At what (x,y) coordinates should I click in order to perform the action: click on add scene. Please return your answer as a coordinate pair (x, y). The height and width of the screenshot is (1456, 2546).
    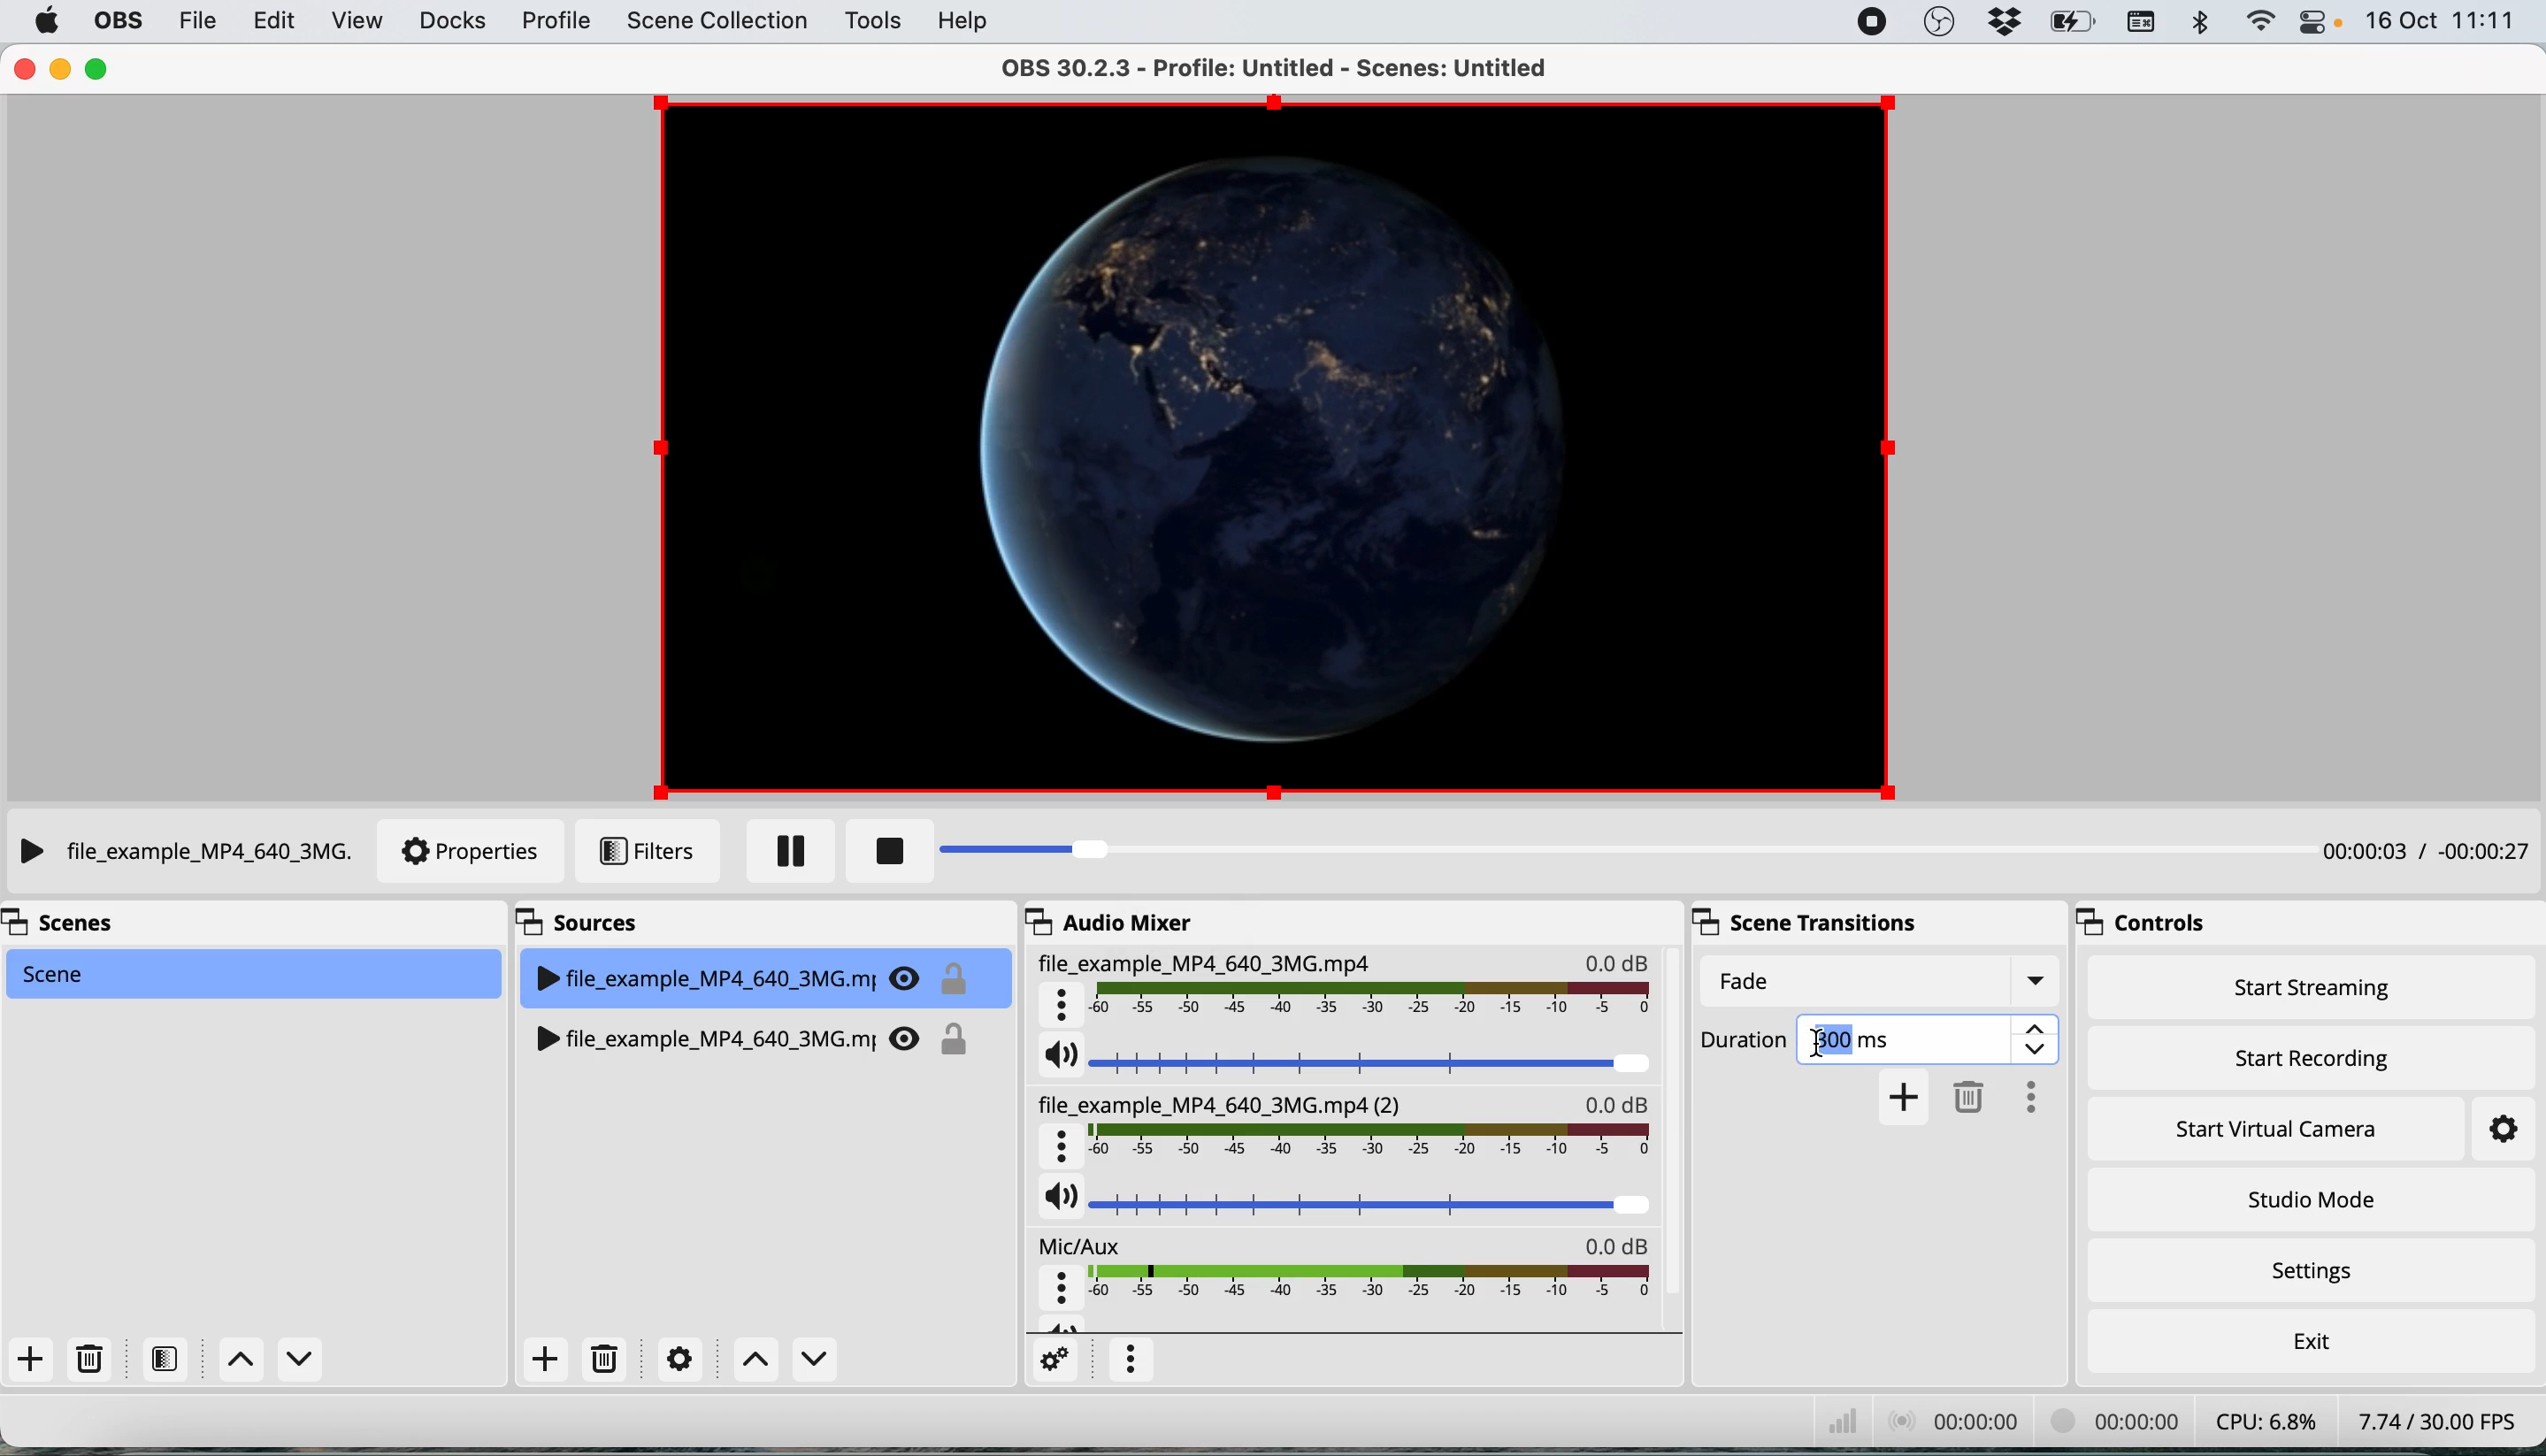
    Looking at the image, I should click on (31, 1358).